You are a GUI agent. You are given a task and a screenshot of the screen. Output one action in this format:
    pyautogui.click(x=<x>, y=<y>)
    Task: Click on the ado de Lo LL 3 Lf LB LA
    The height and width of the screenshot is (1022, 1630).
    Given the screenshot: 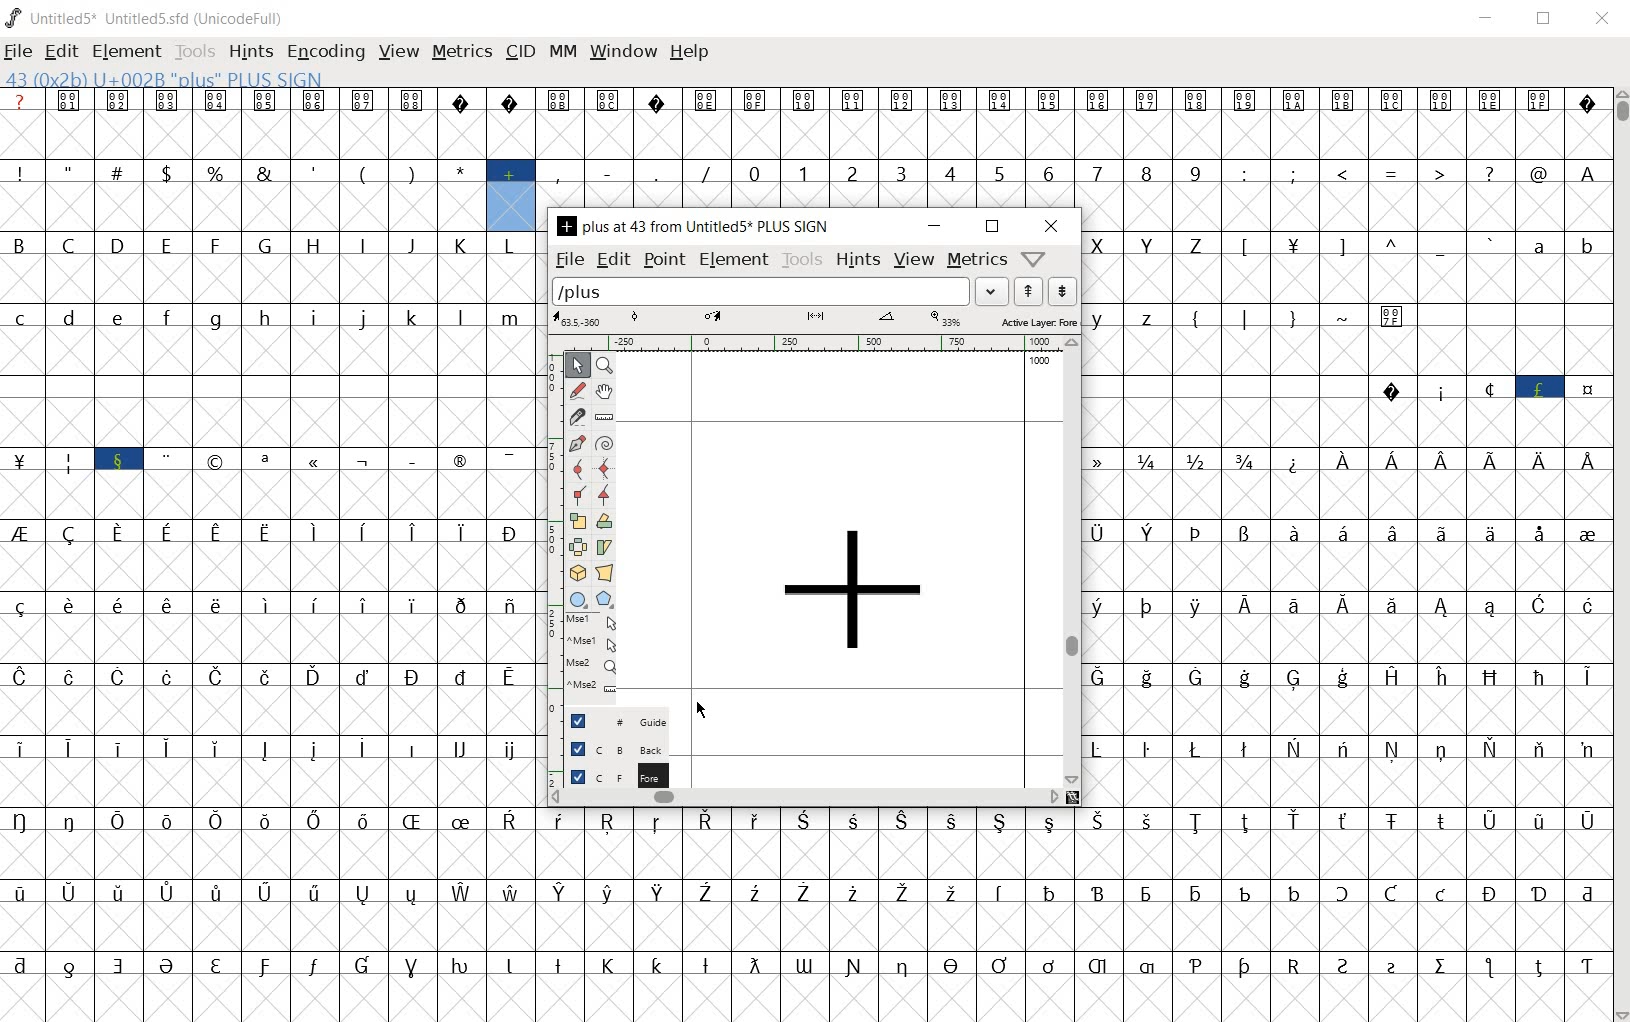 What is the action you would take?
    pyautogui.click(x=1414, y=196)
    